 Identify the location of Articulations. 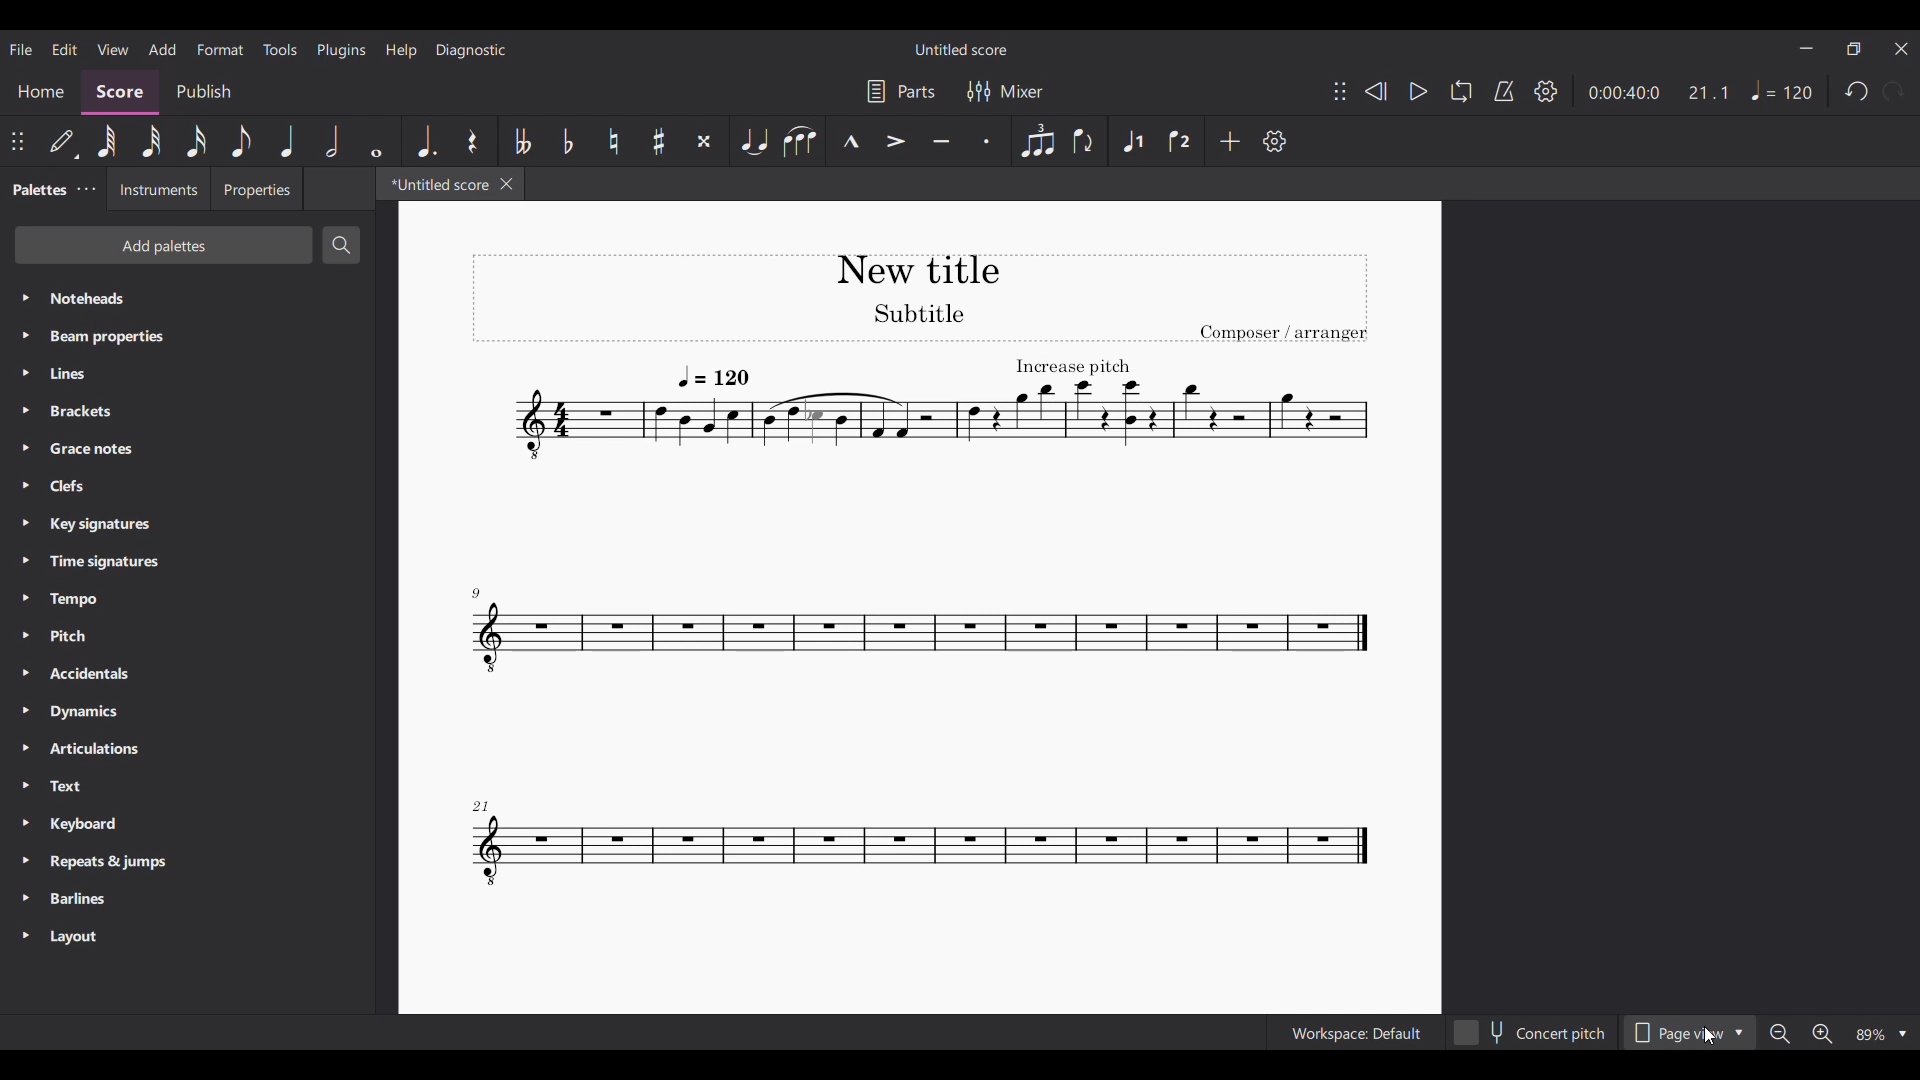
(186, 748).